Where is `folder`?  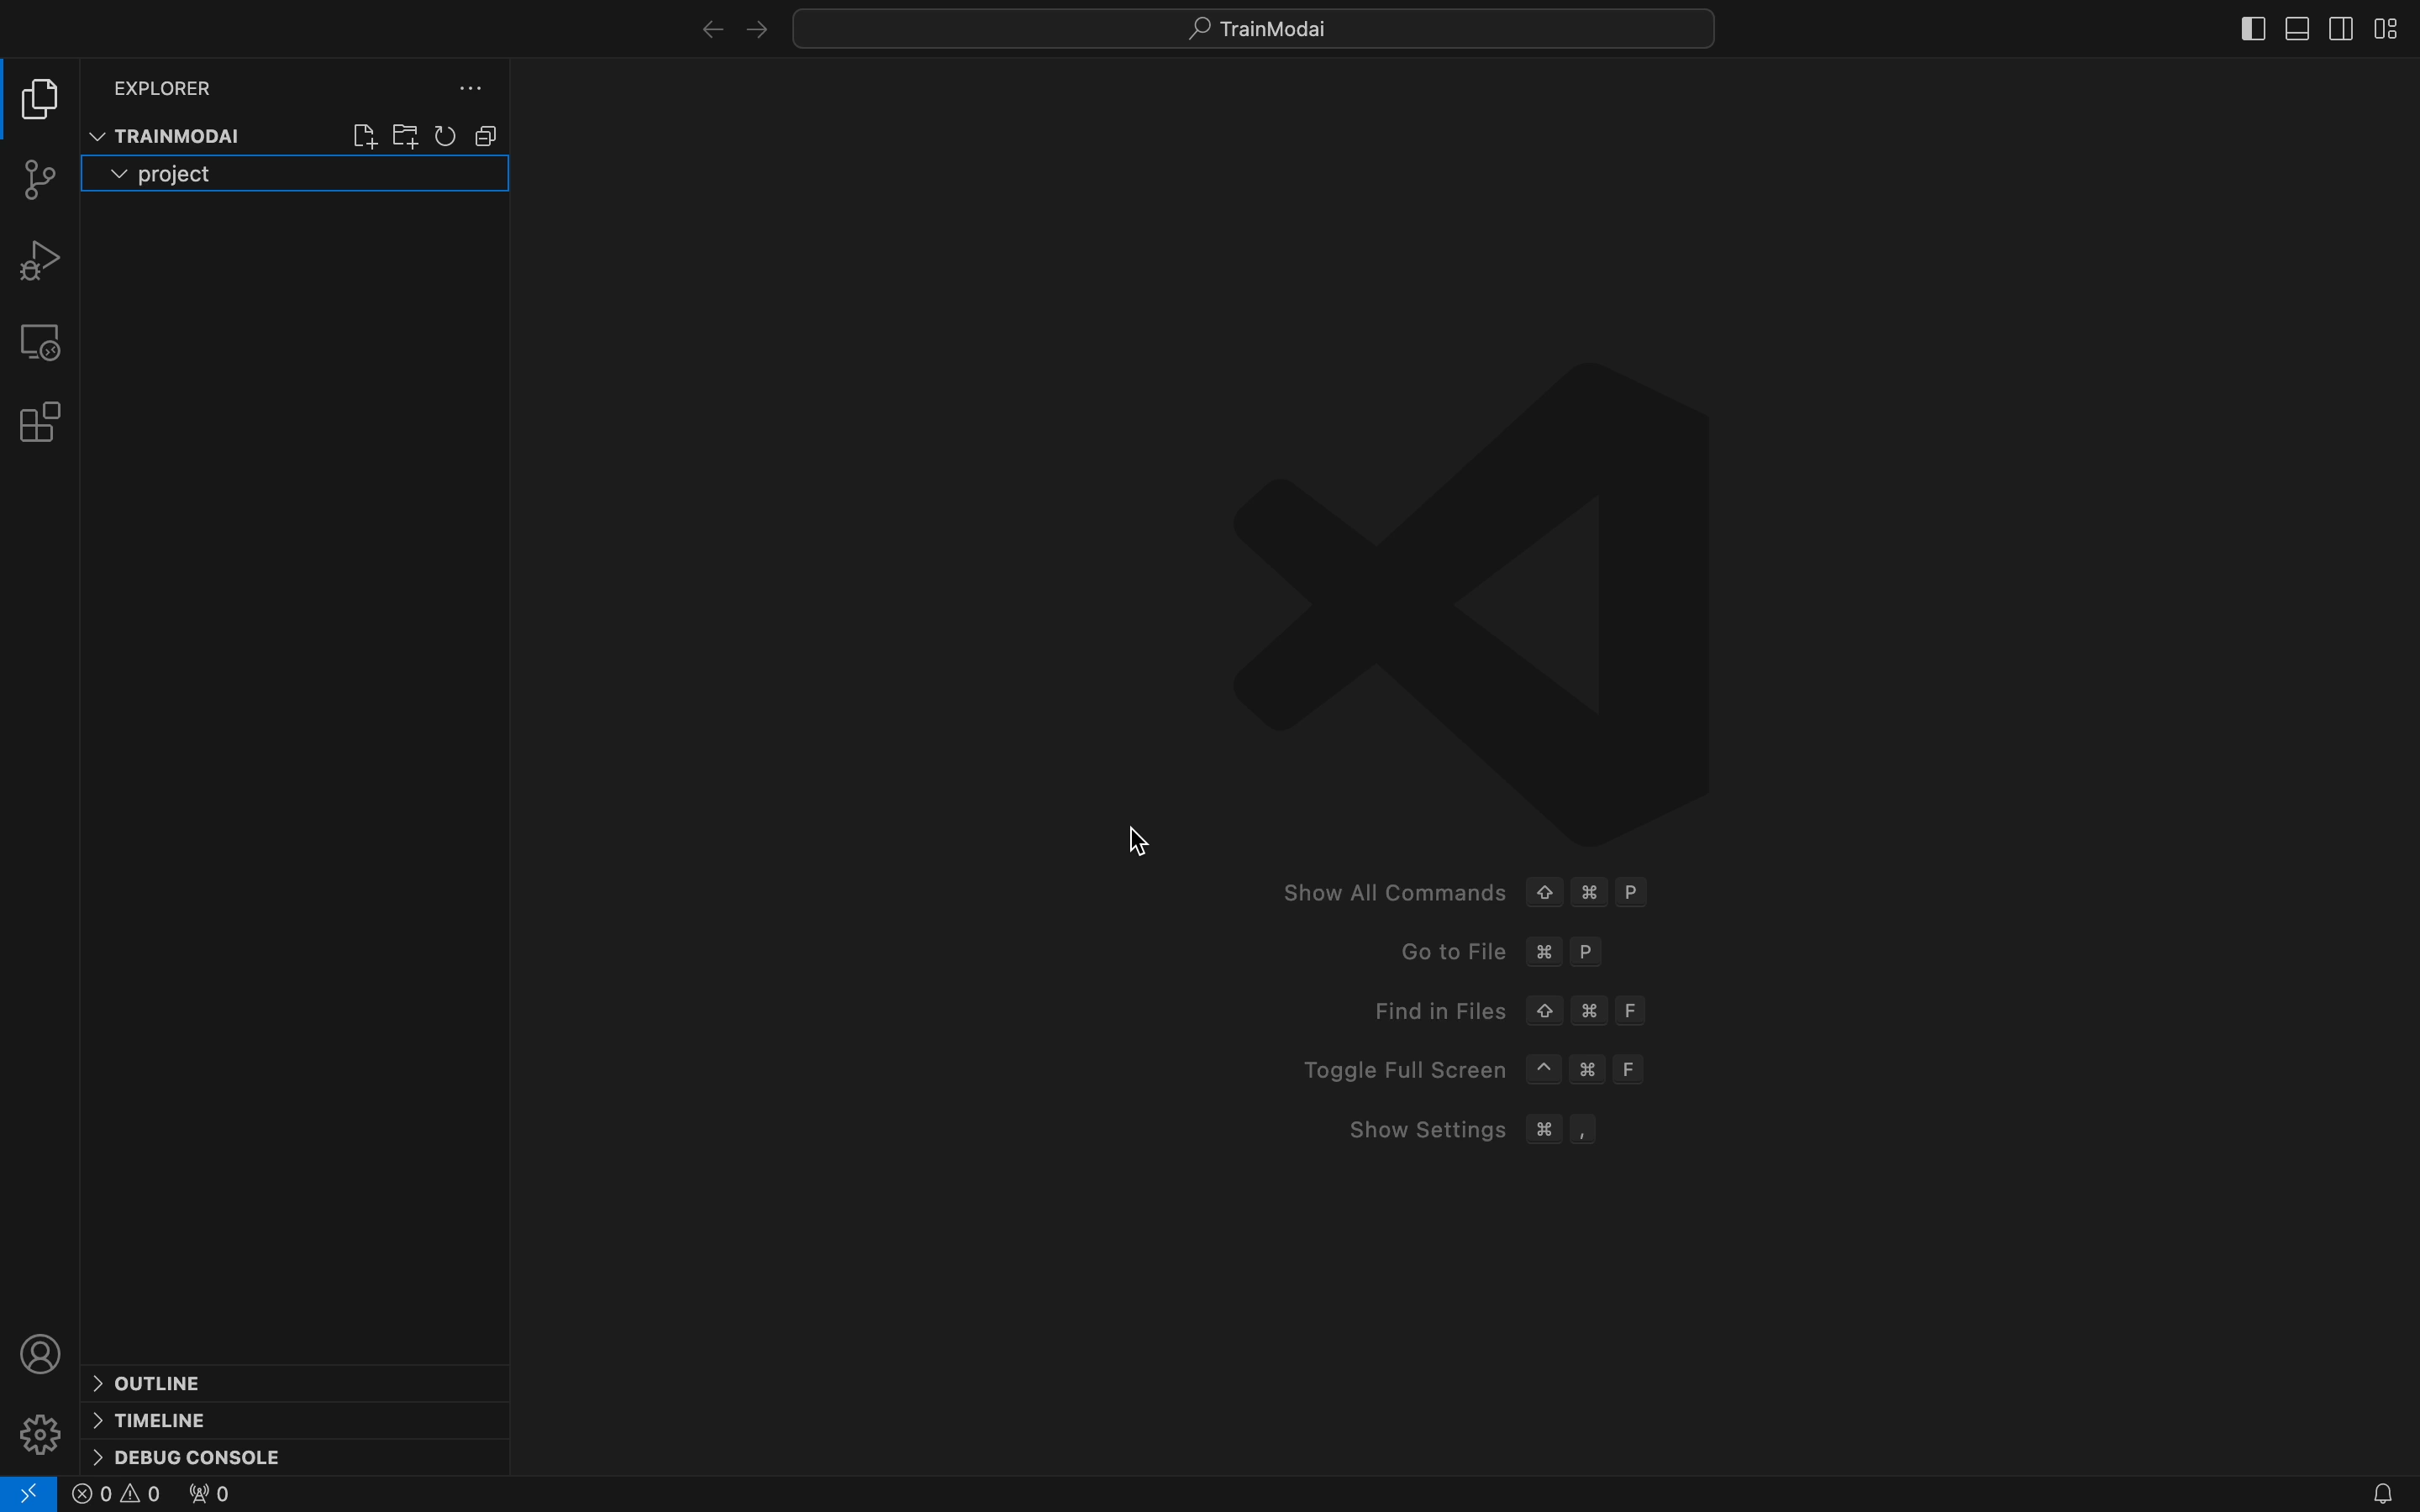 folder is located at coordinates (184, 173).